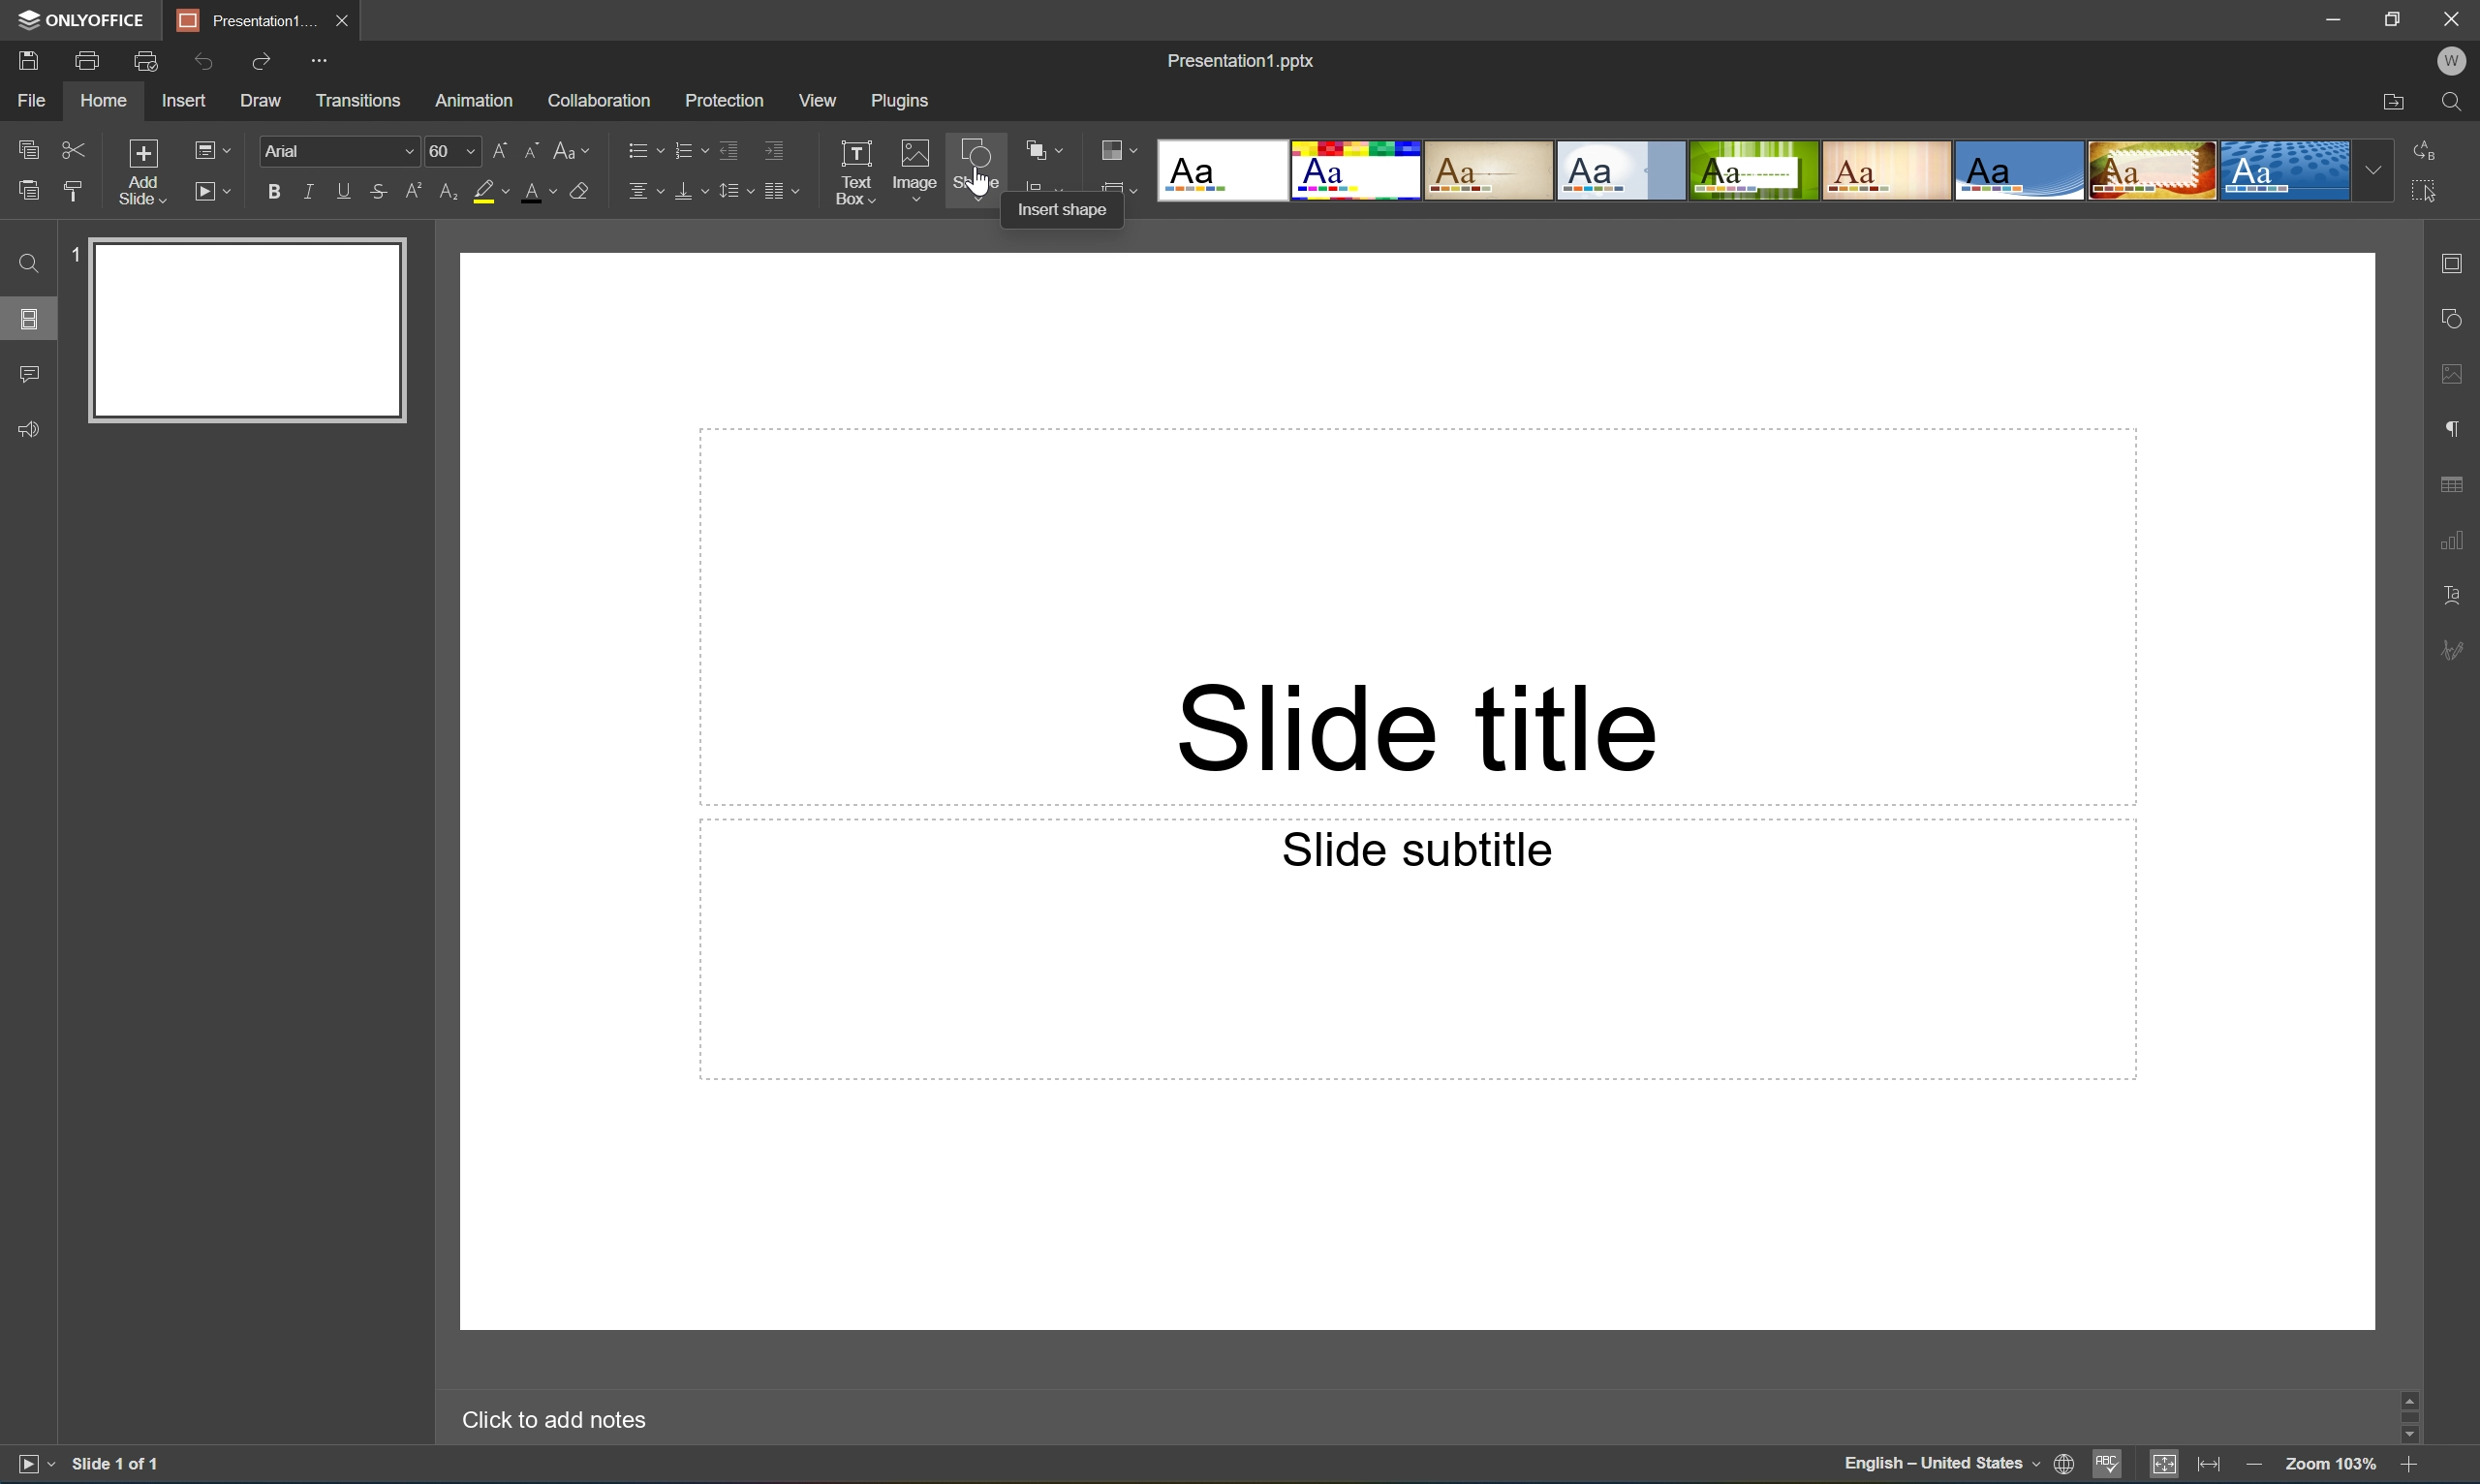 The height and width of the screenshot is (1484, 2480). Describe the element at coordinates (37, 102) in the screenshot. I see `File` at that location.